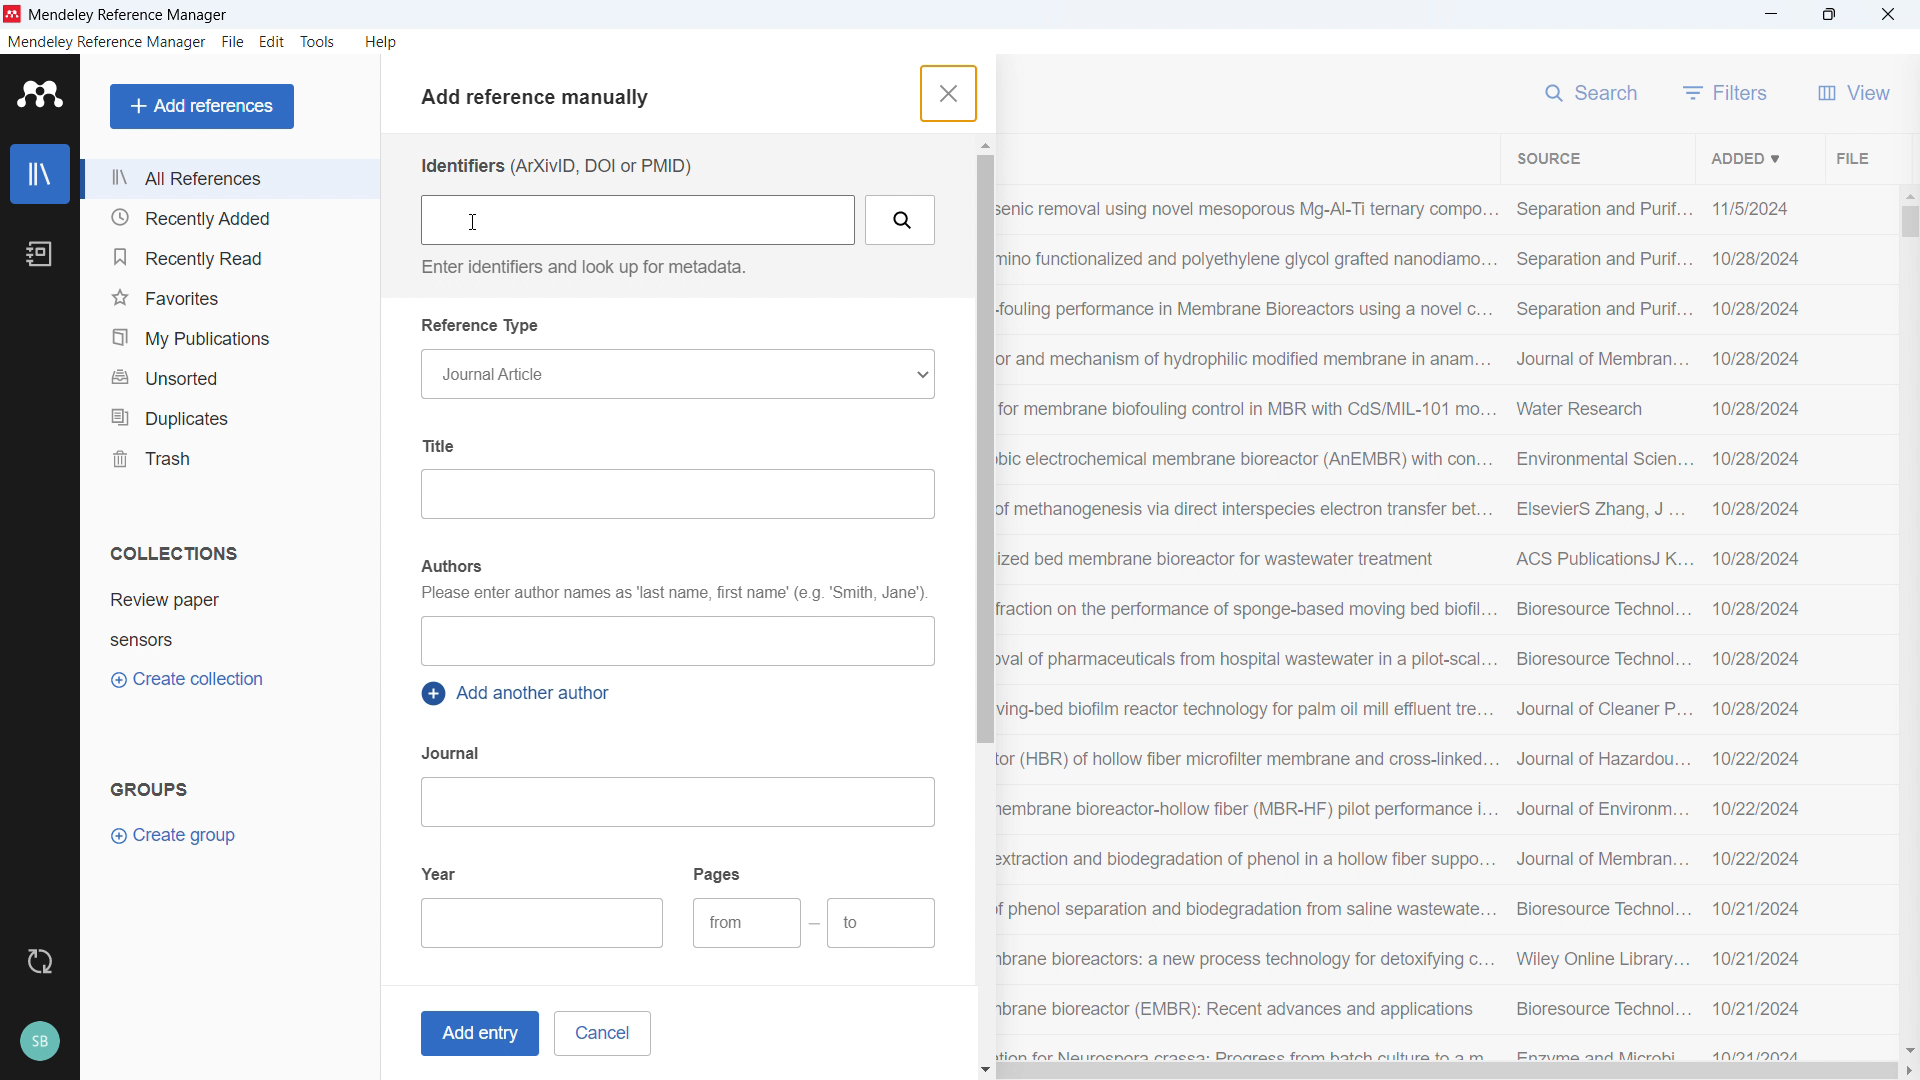 This screenshot has height=1080, width=1920. I want to click on Sort by date added , so click(1743, 157).